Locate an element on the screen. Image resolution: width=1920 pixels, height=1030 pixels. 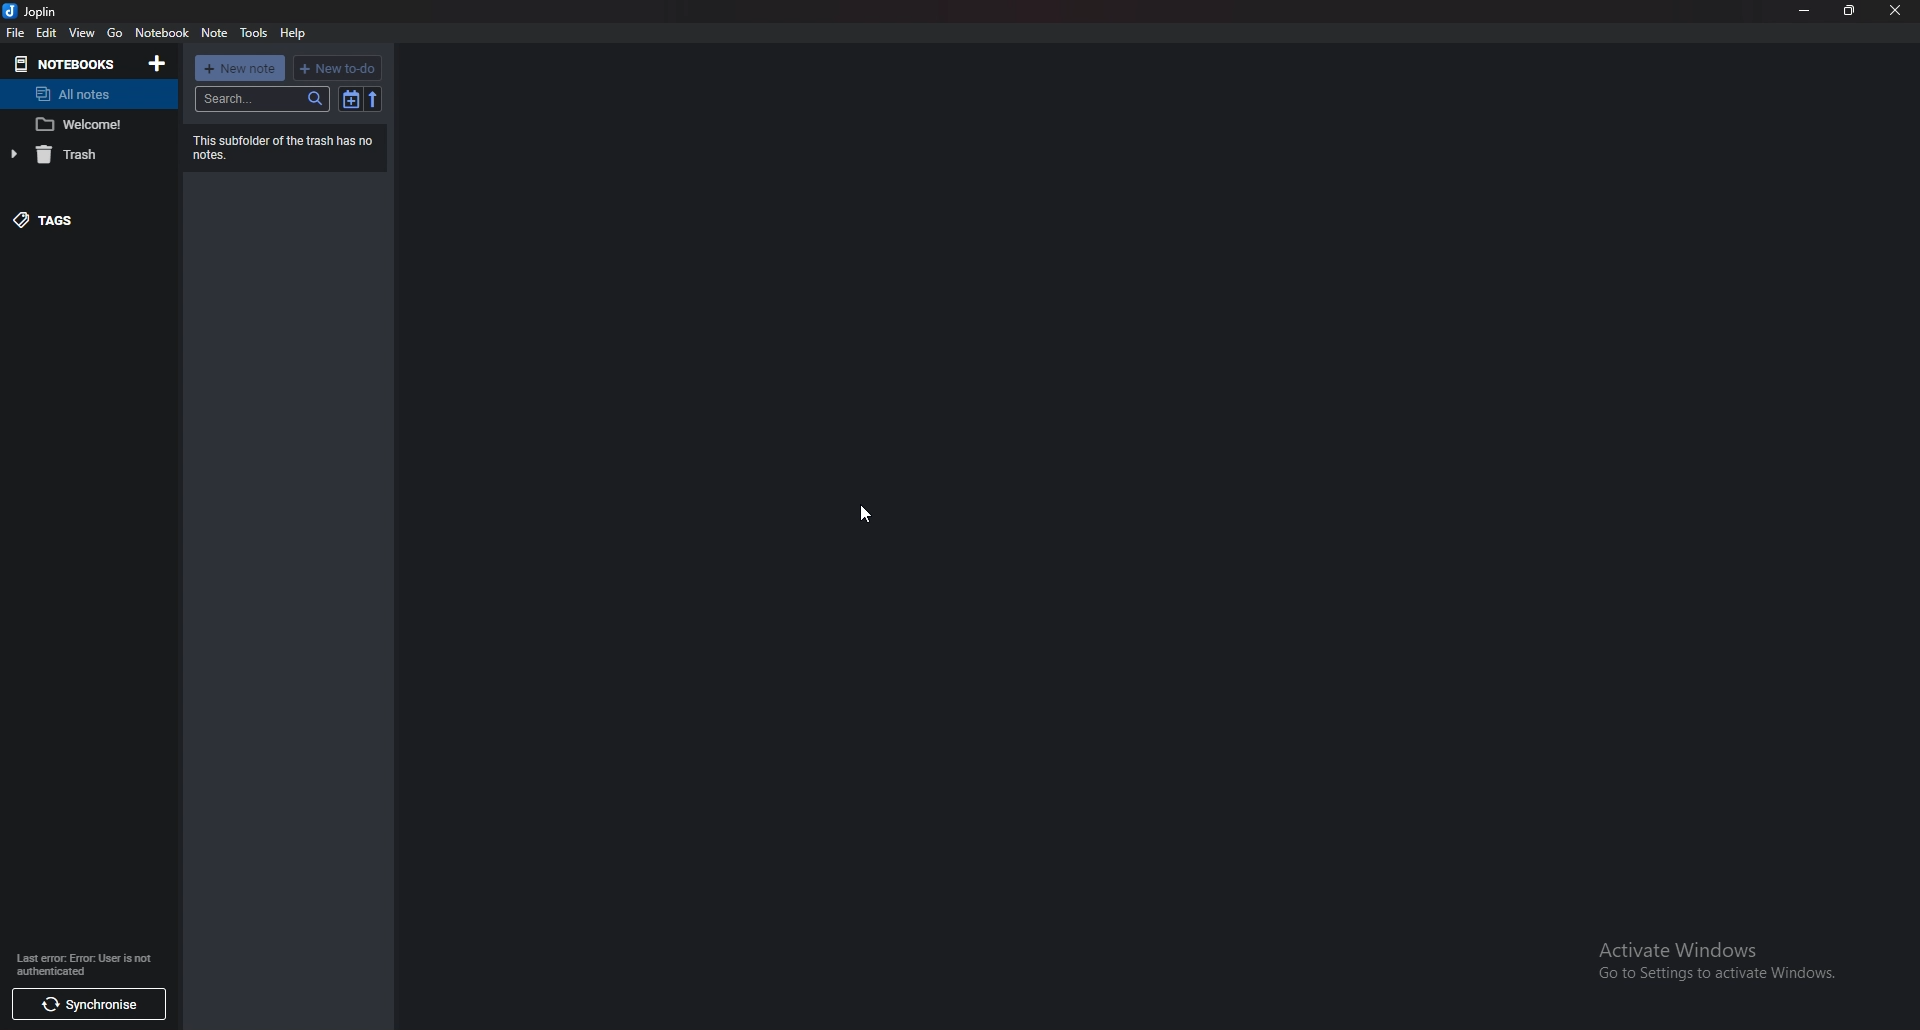
Resize is located at coordinates (1849, 10).